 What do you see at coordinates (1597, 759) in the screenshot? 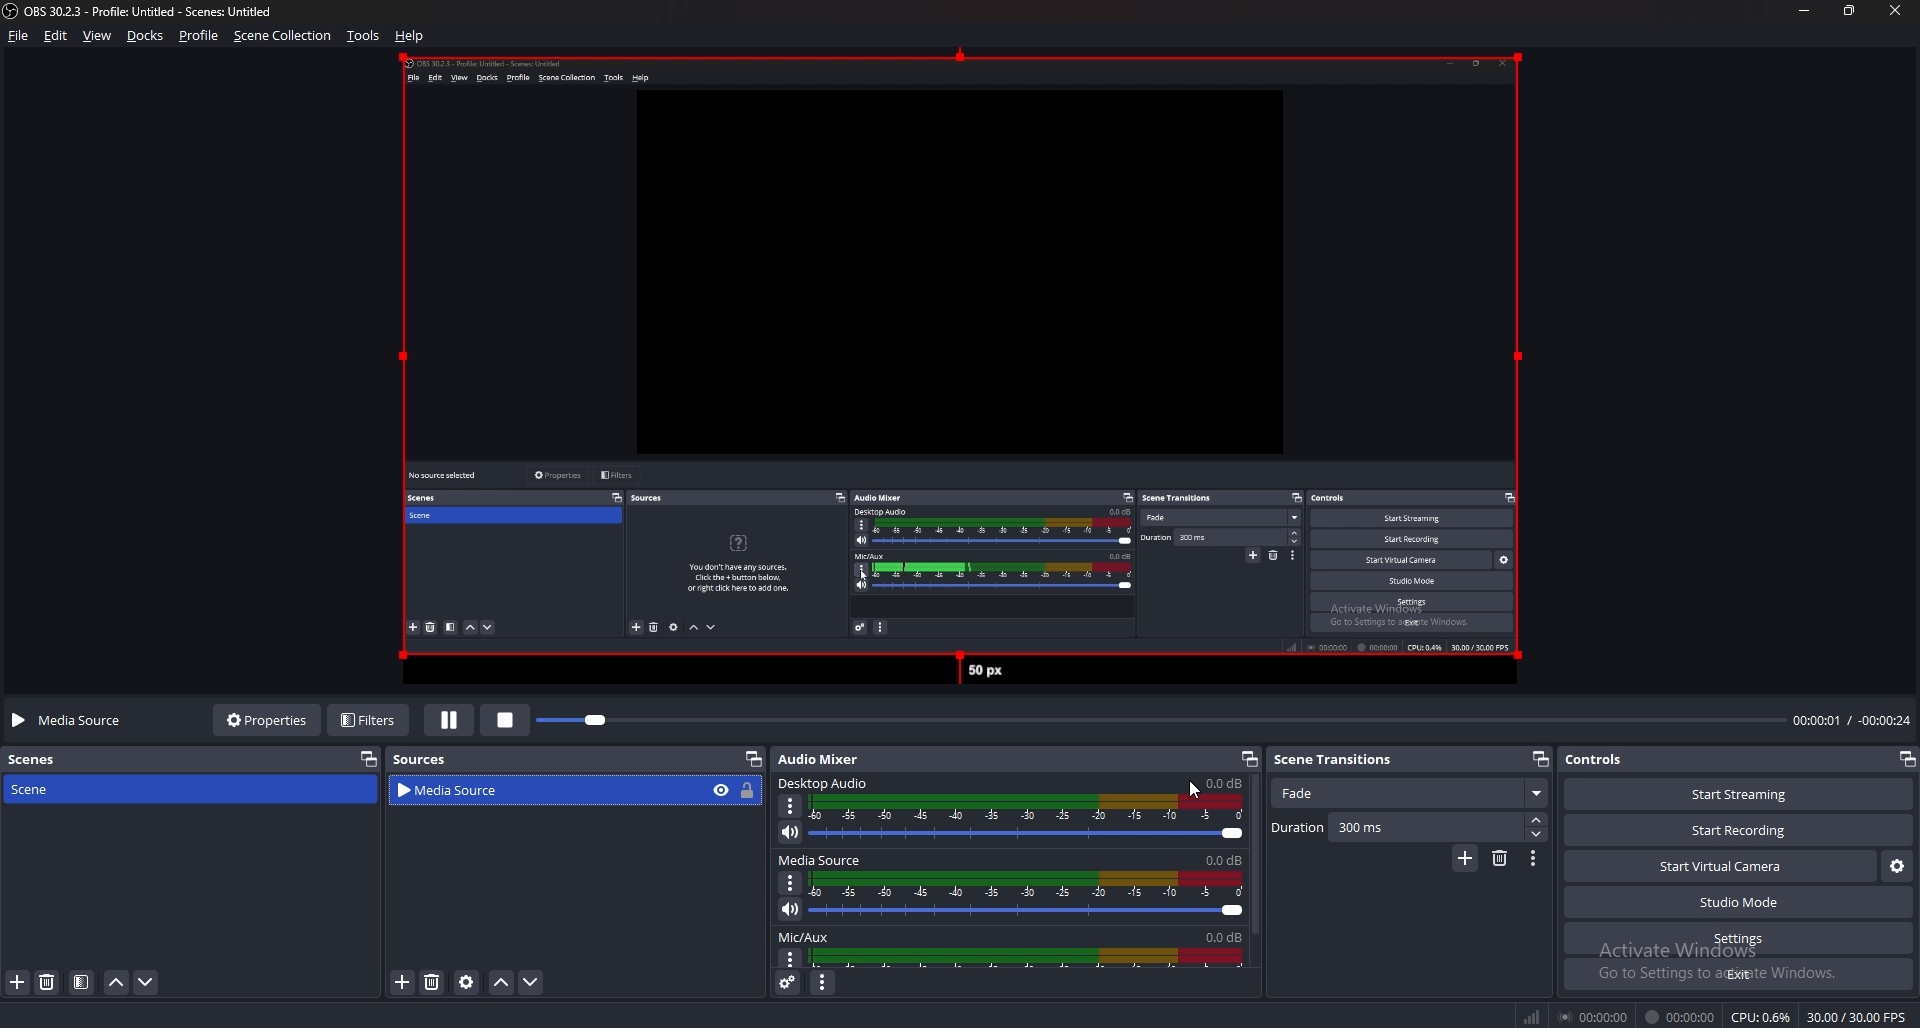
I see `Controls ` at bounding box center [1597, 759].